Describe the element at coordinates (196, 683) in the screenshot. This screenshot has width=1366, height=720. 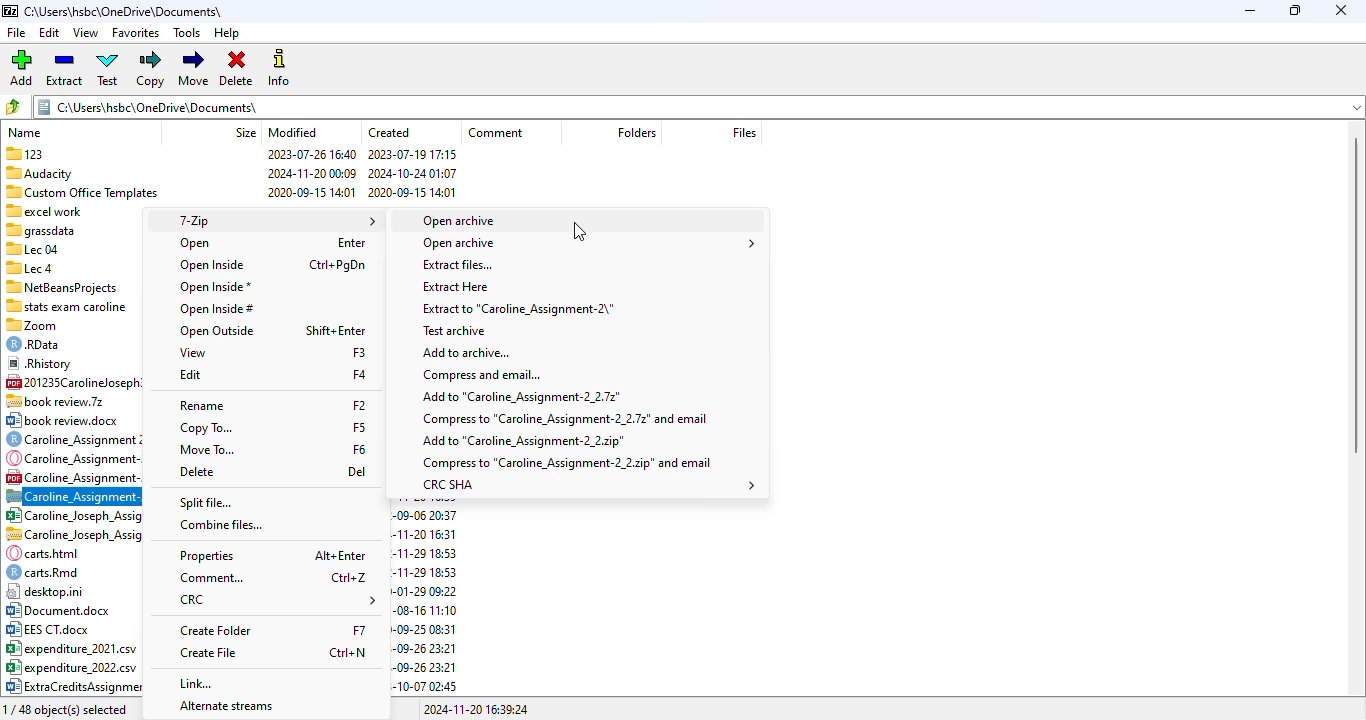
I see `link` at that location.